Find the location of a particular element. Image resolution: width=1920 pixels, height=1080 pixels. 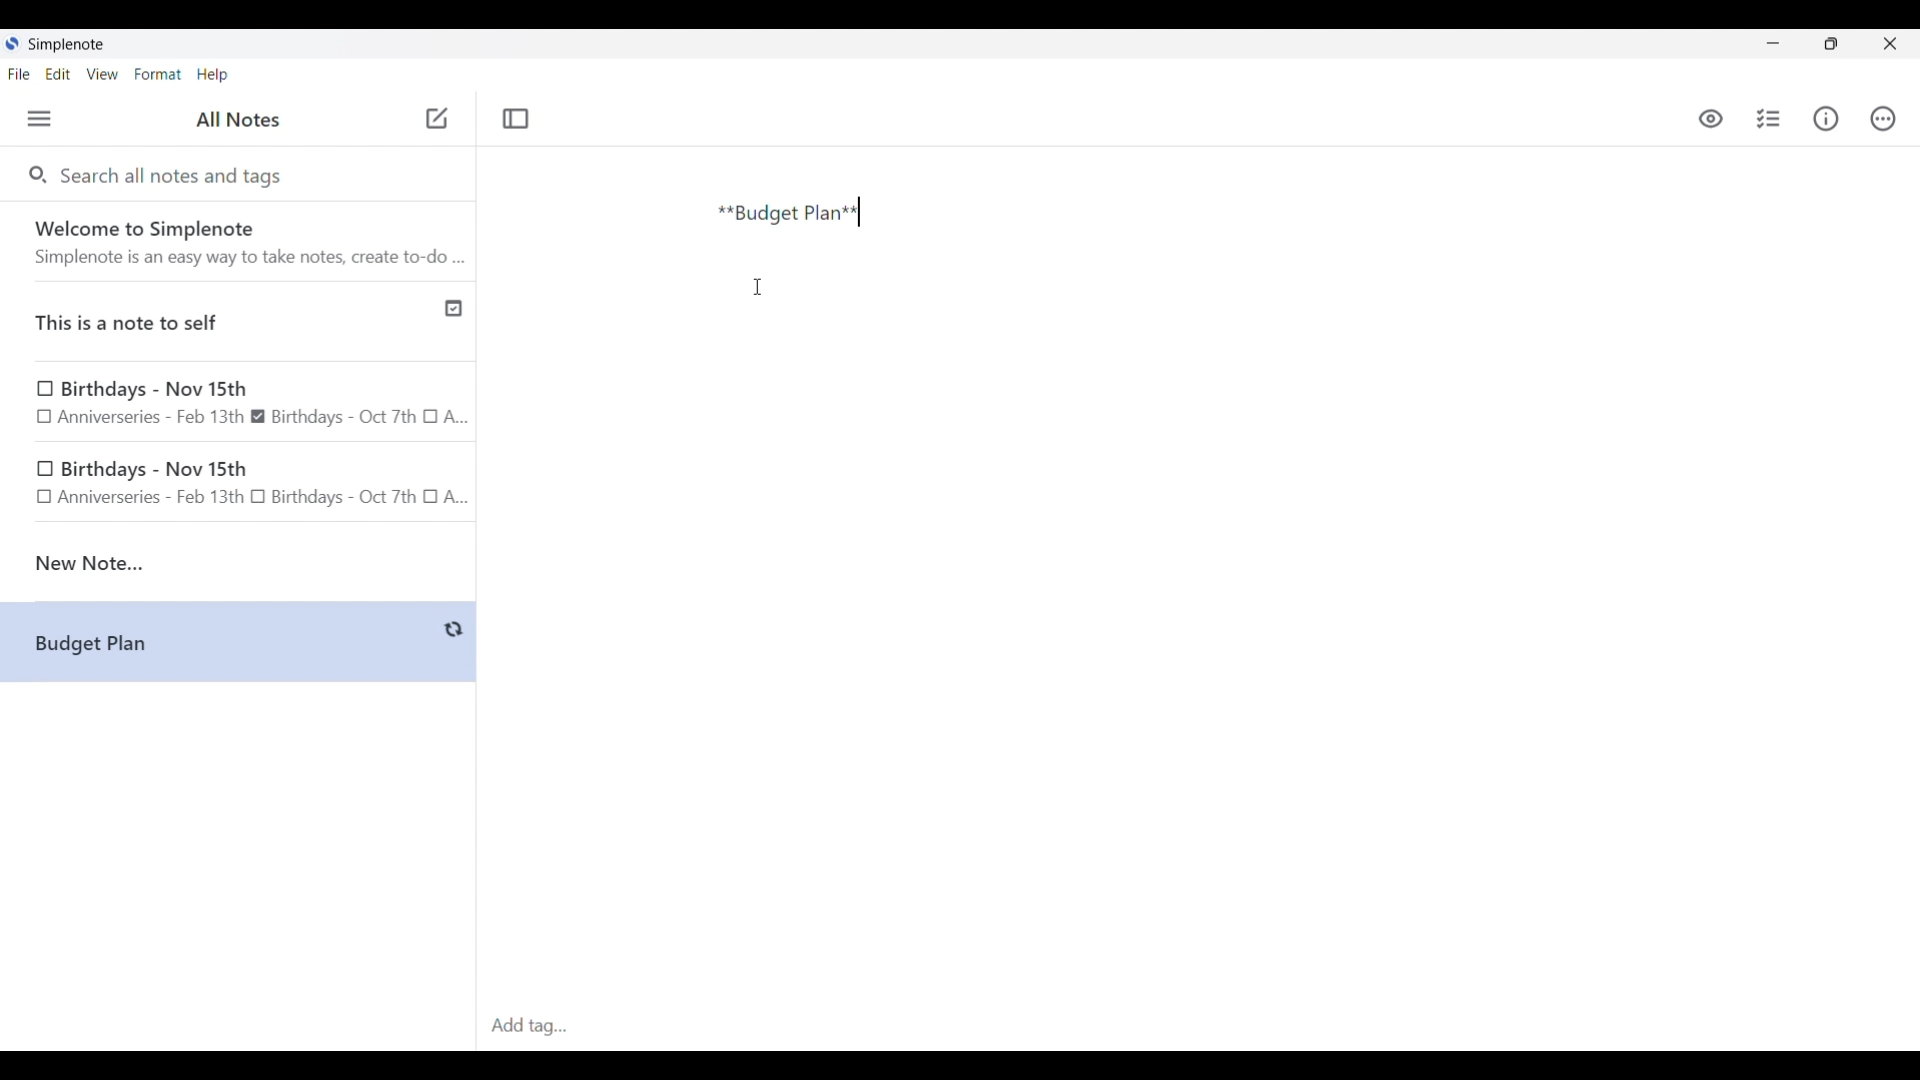

Search all notes and tags is located at coordinates (176, 174).